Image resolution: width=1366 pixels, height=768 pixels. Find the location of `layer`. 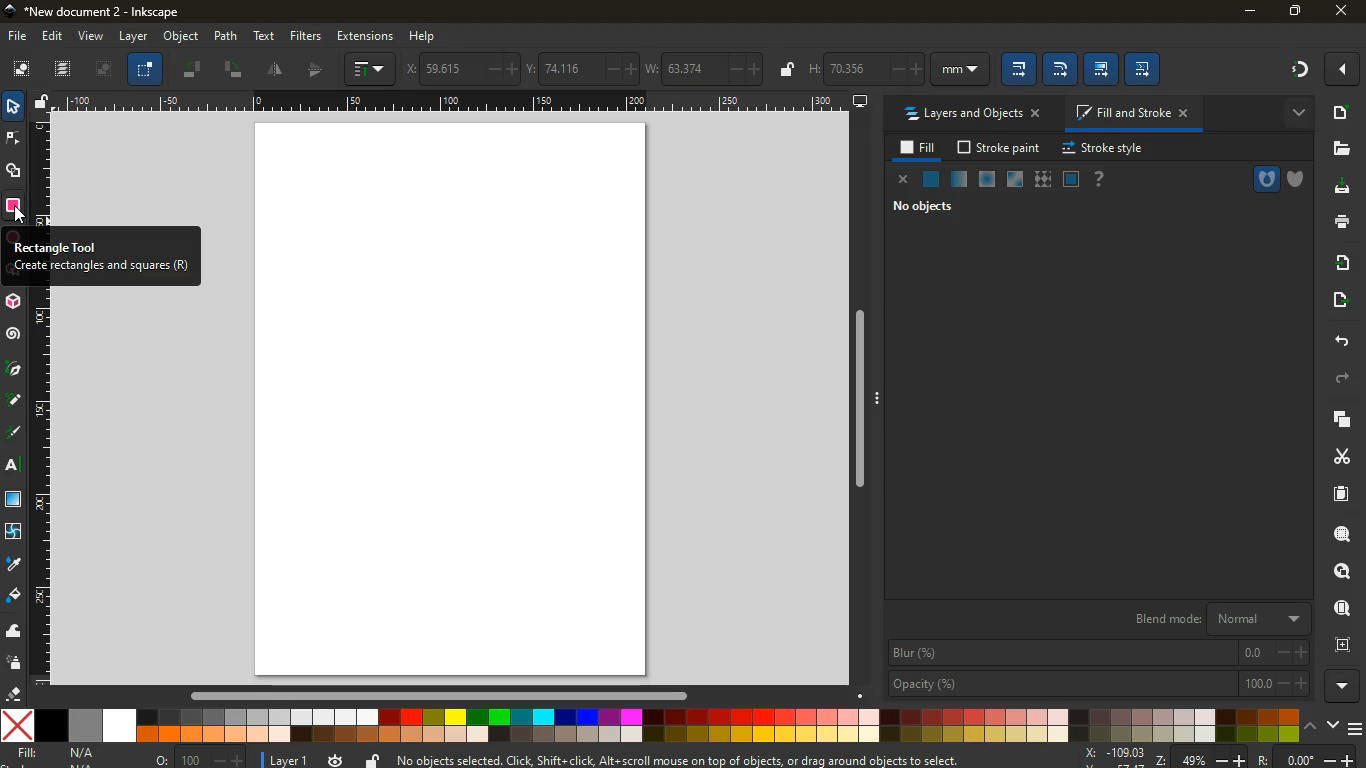

layer is located at coordinates (133, 37).